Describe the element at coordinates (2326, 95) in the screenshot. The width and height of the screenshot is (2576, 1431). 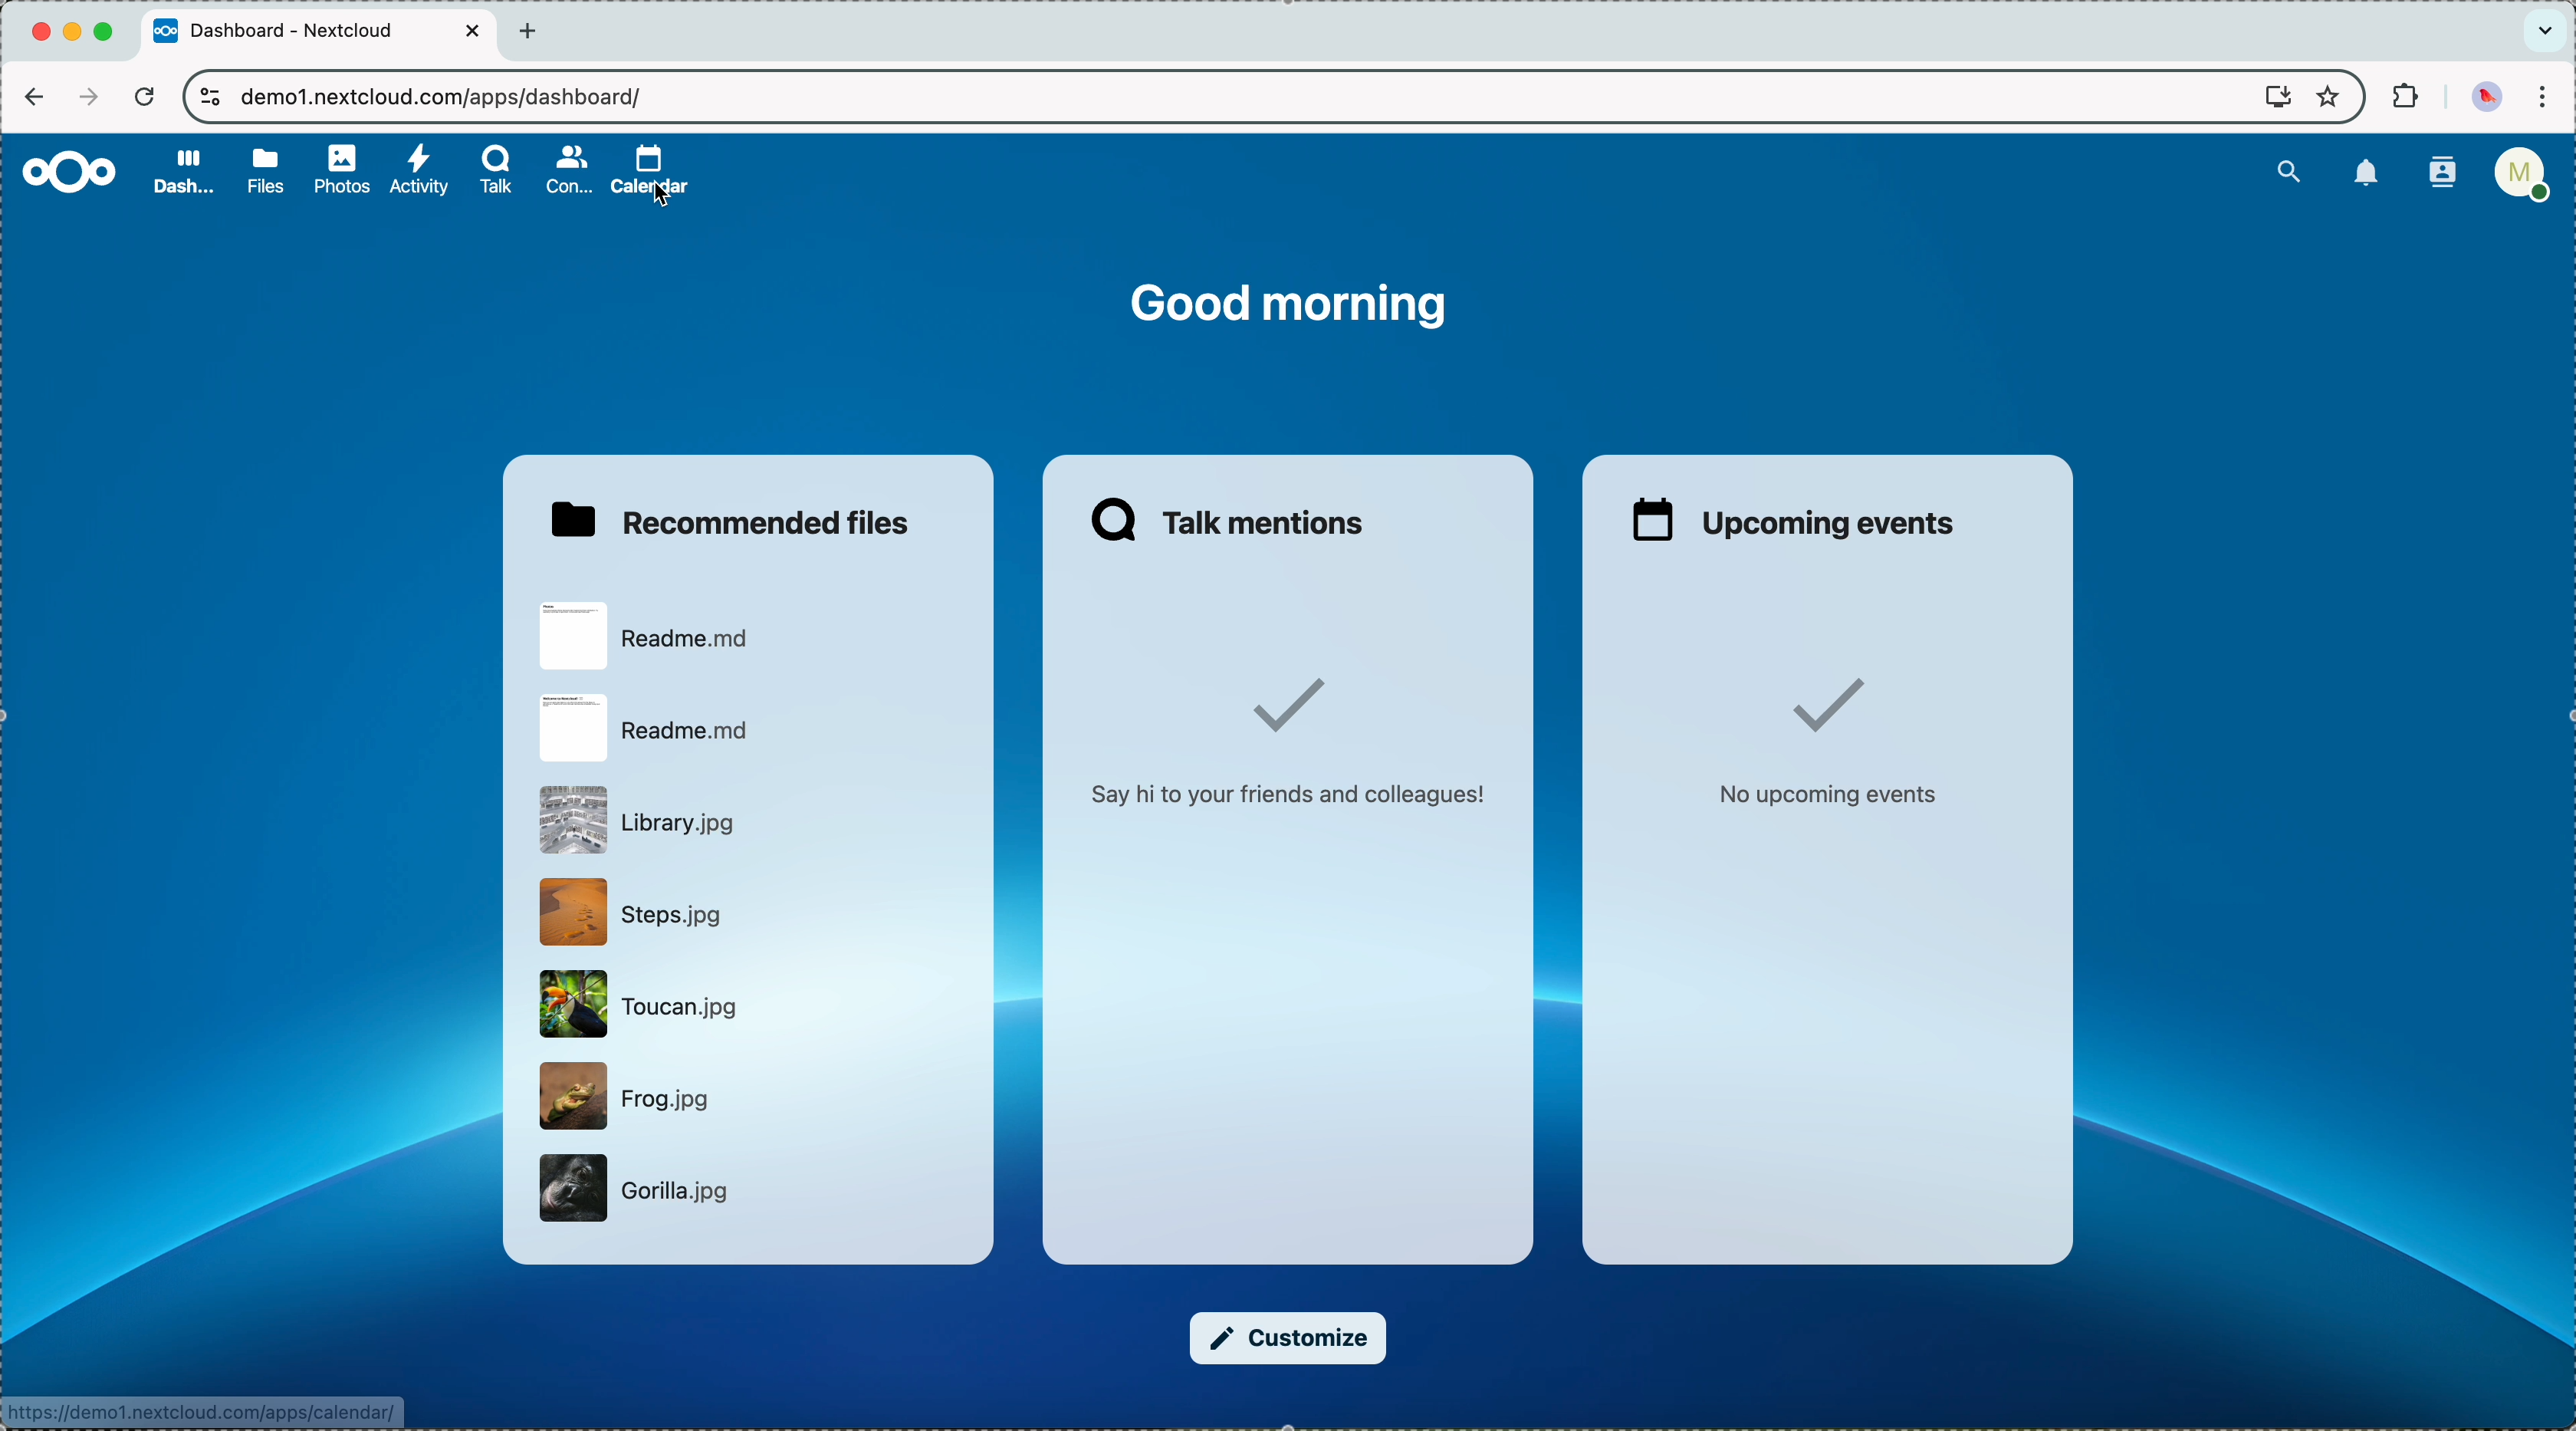
I see `favorites` at that location.